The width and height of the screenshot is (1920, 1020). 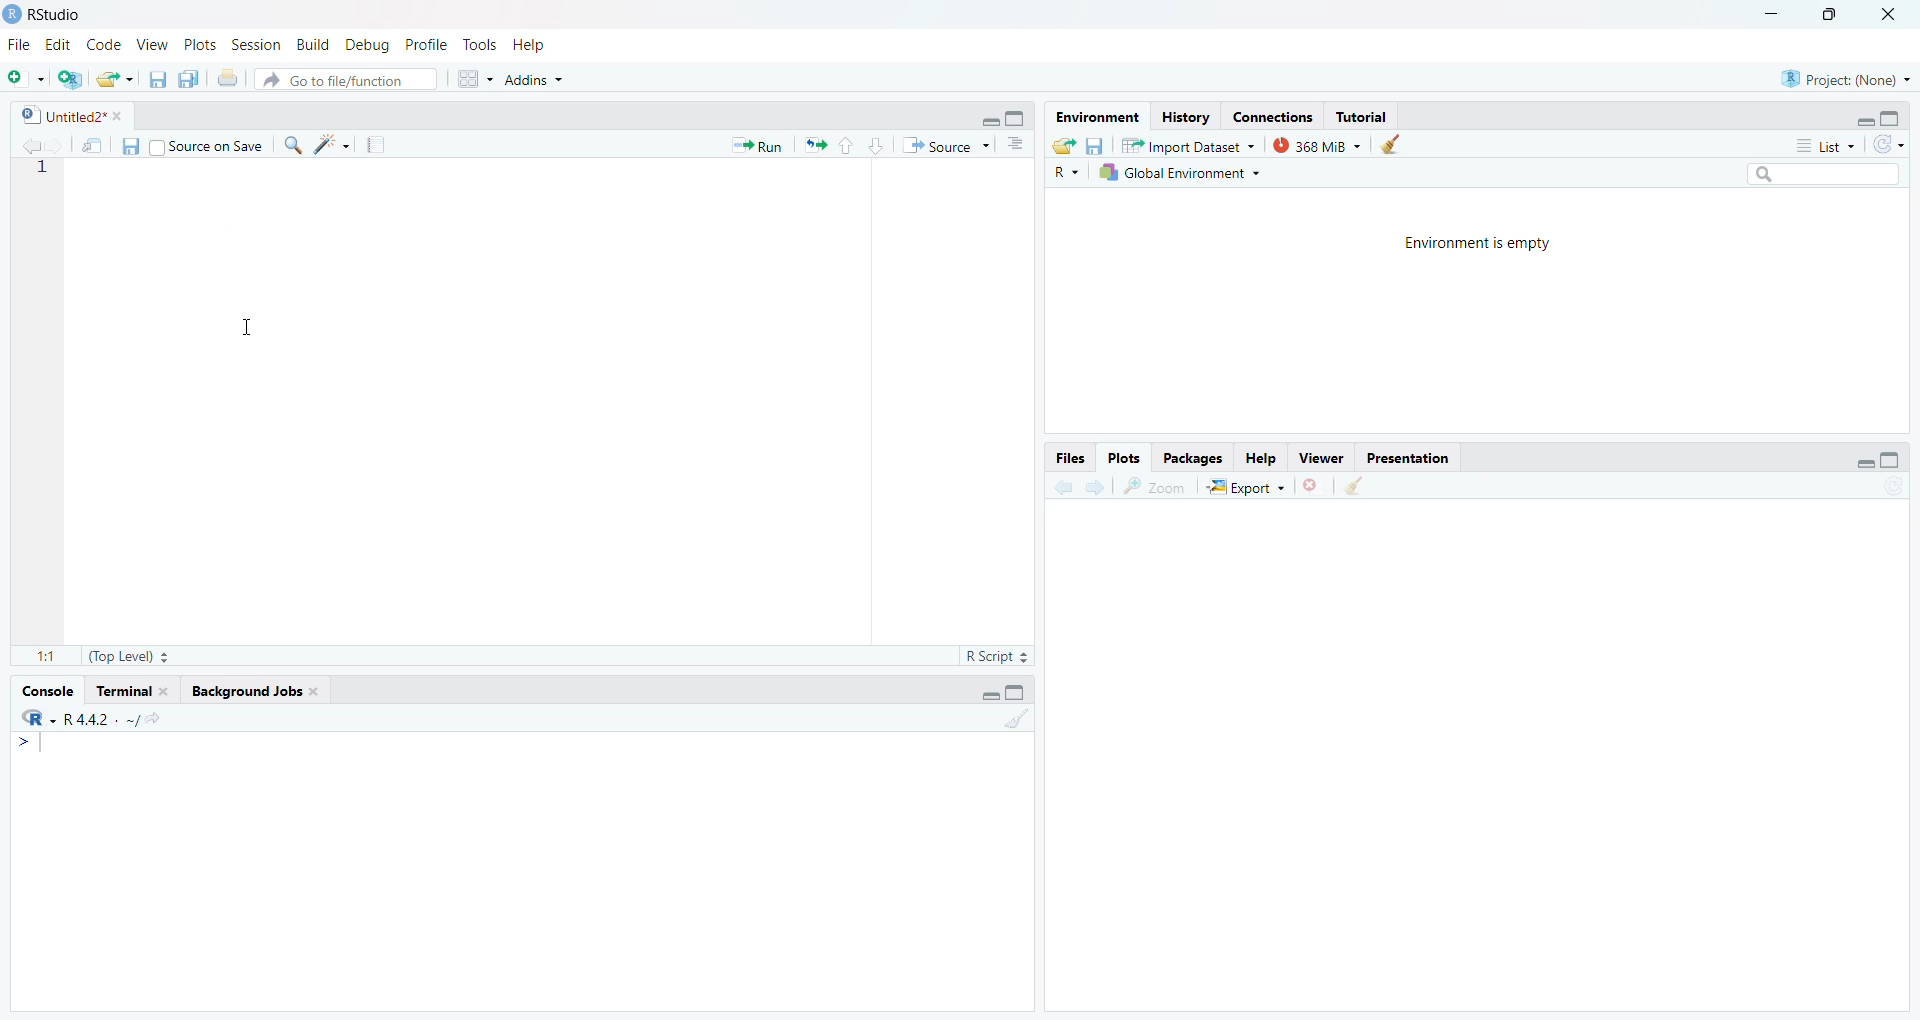 I want to click on RStudio, so click(x=48, y=12).